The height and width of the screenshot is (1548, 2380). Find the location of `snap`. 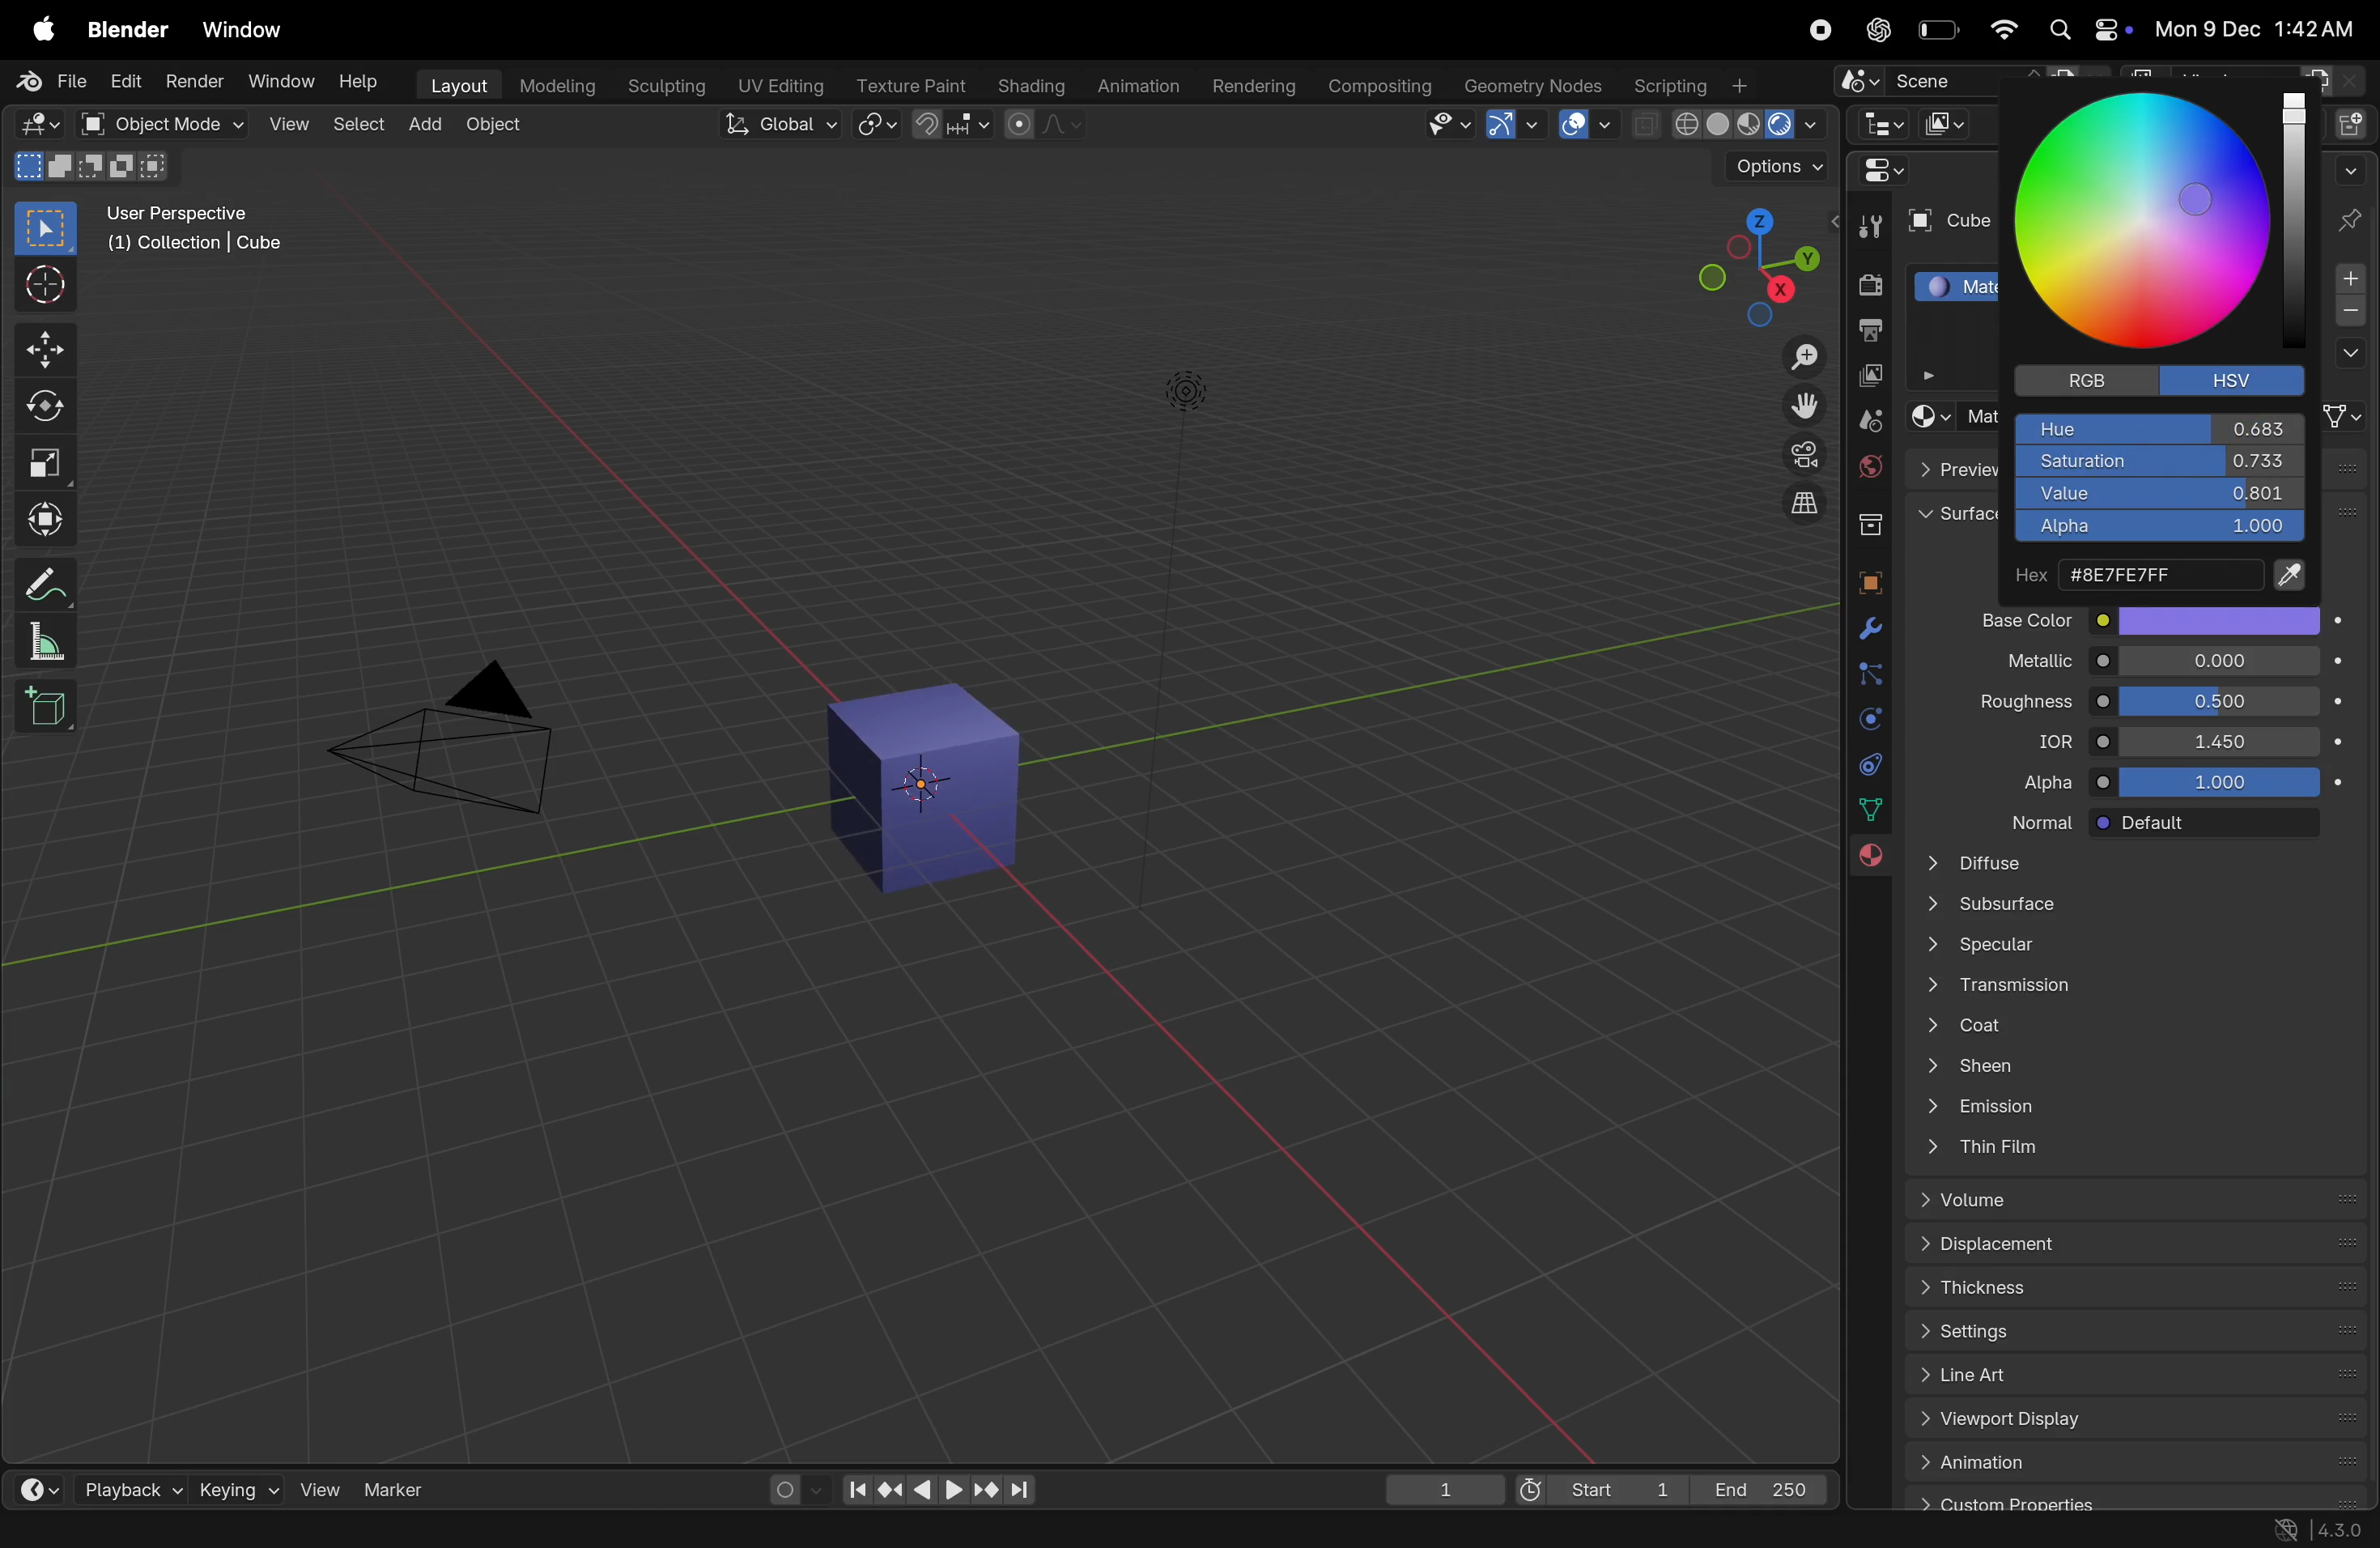

snap is located at coordinates (951, 126).